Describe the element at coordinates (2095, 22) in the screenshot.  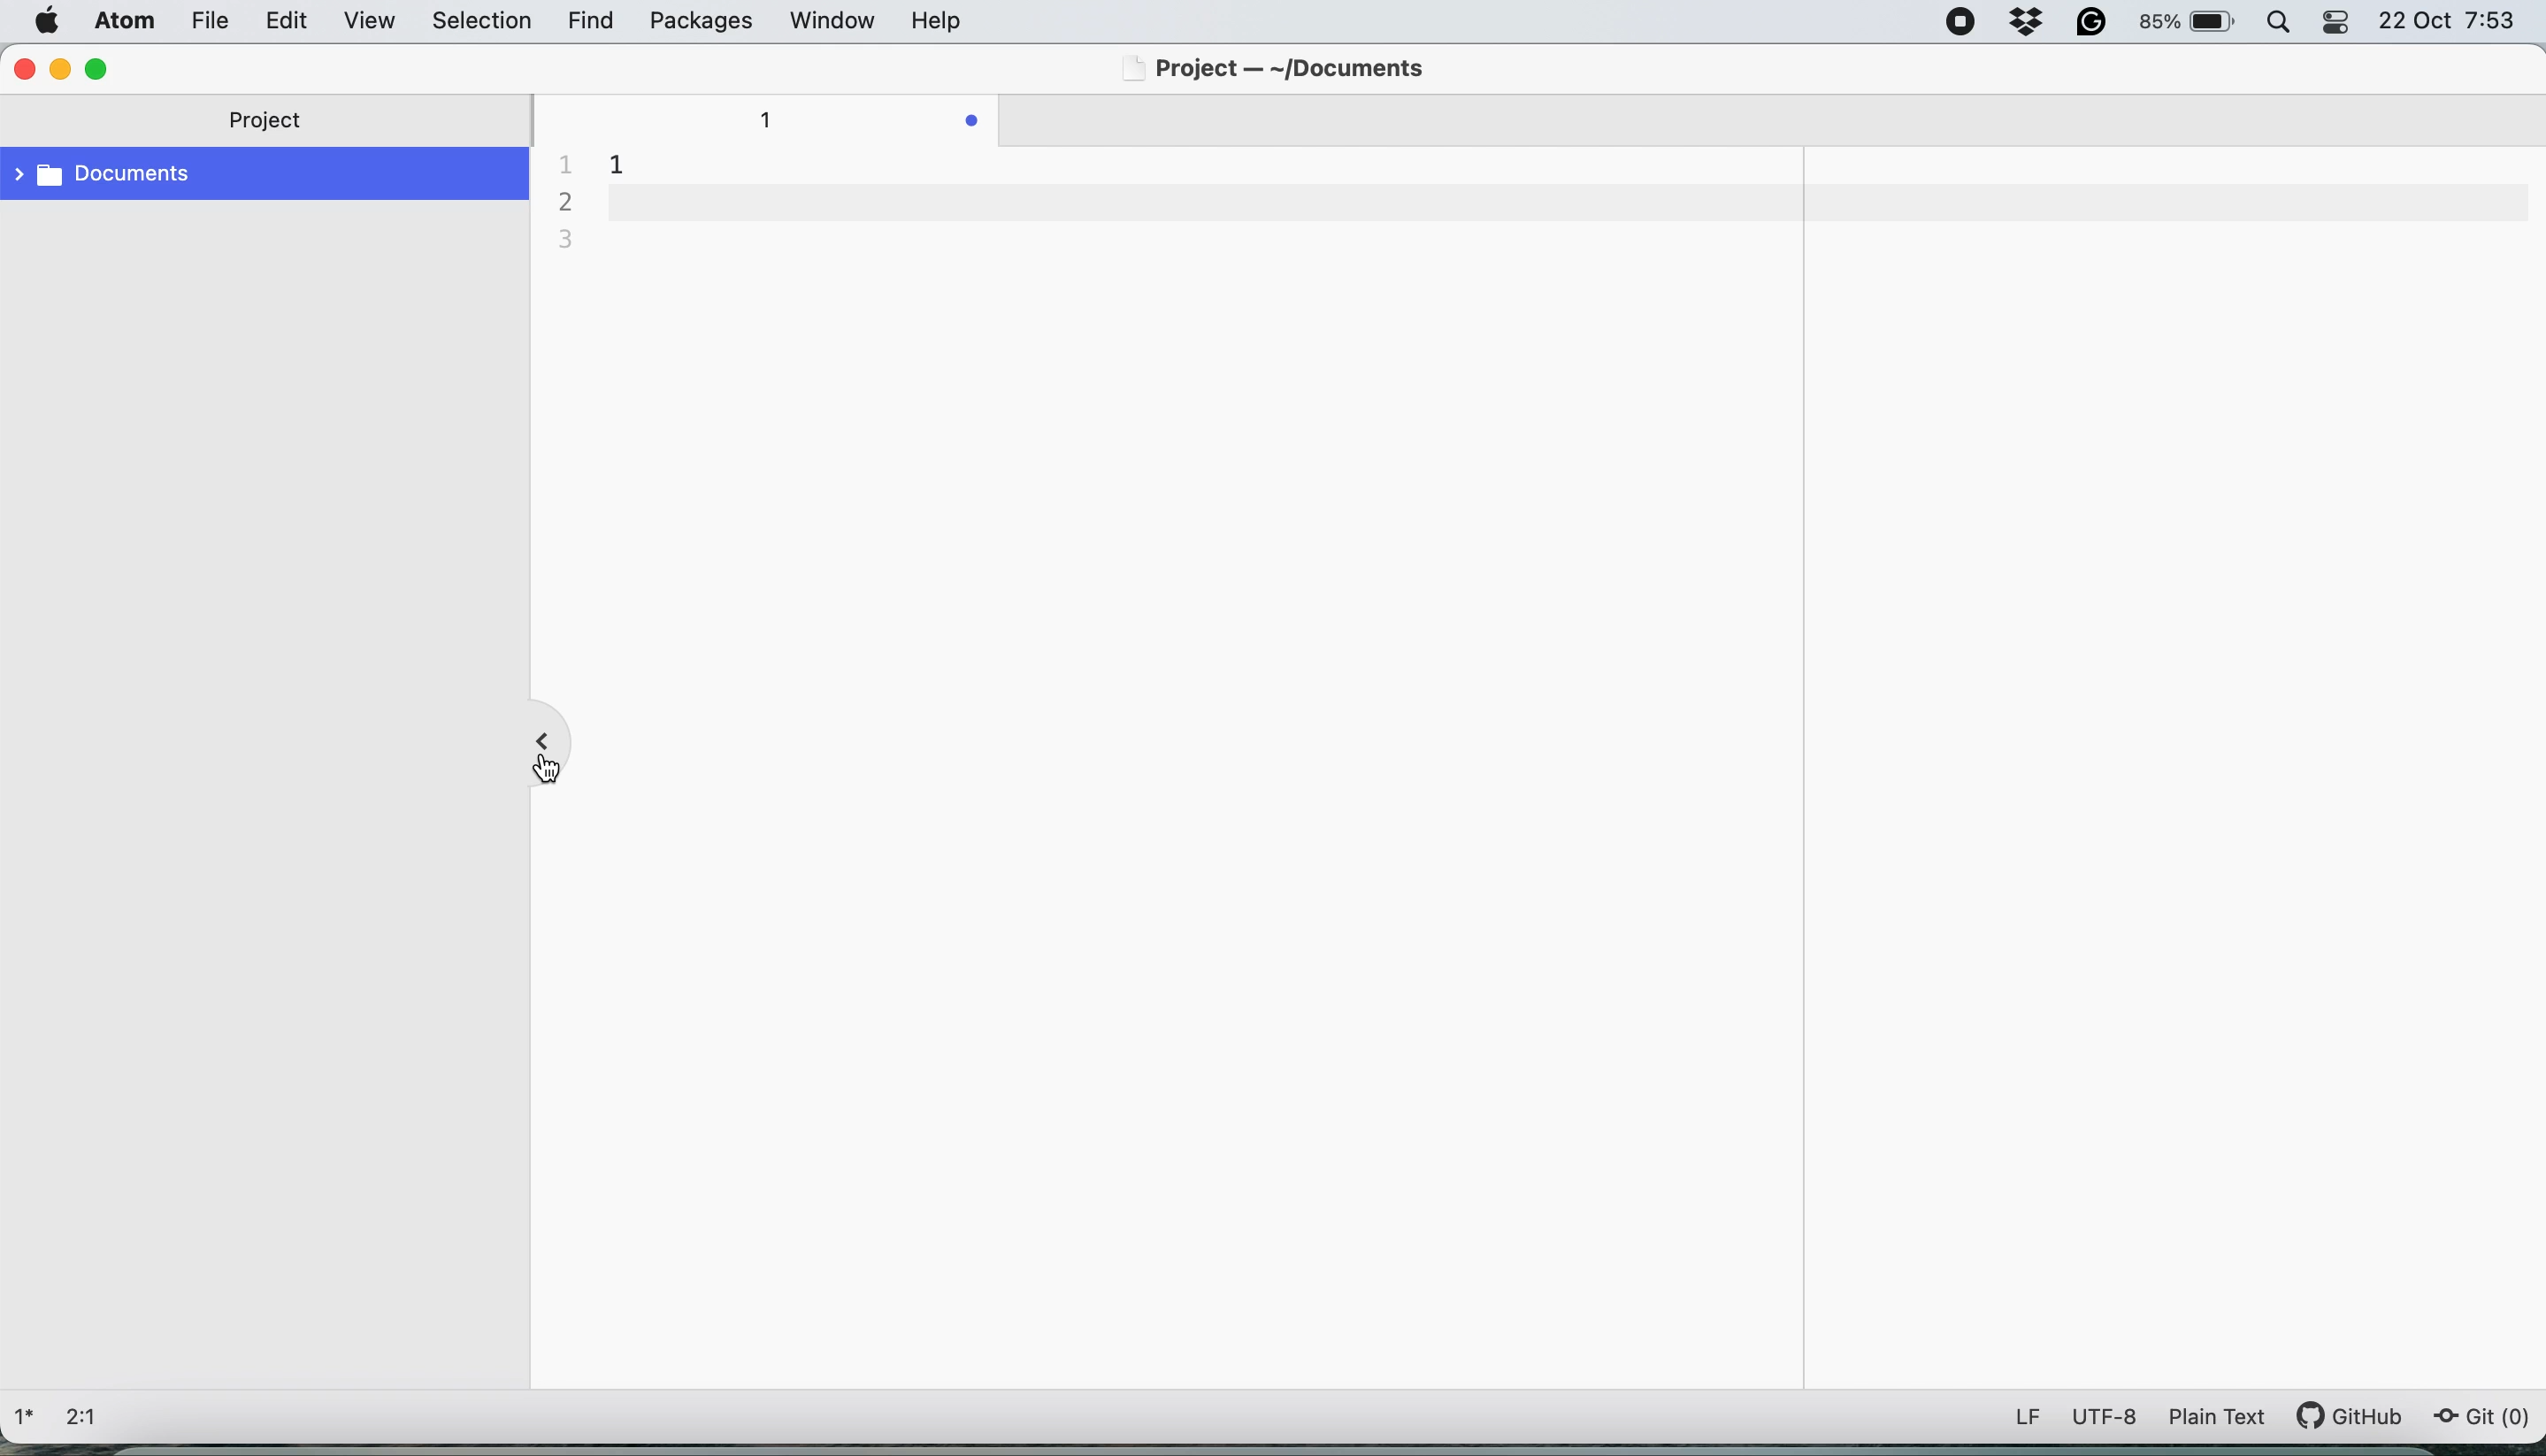
I see `grammarly` at that location.